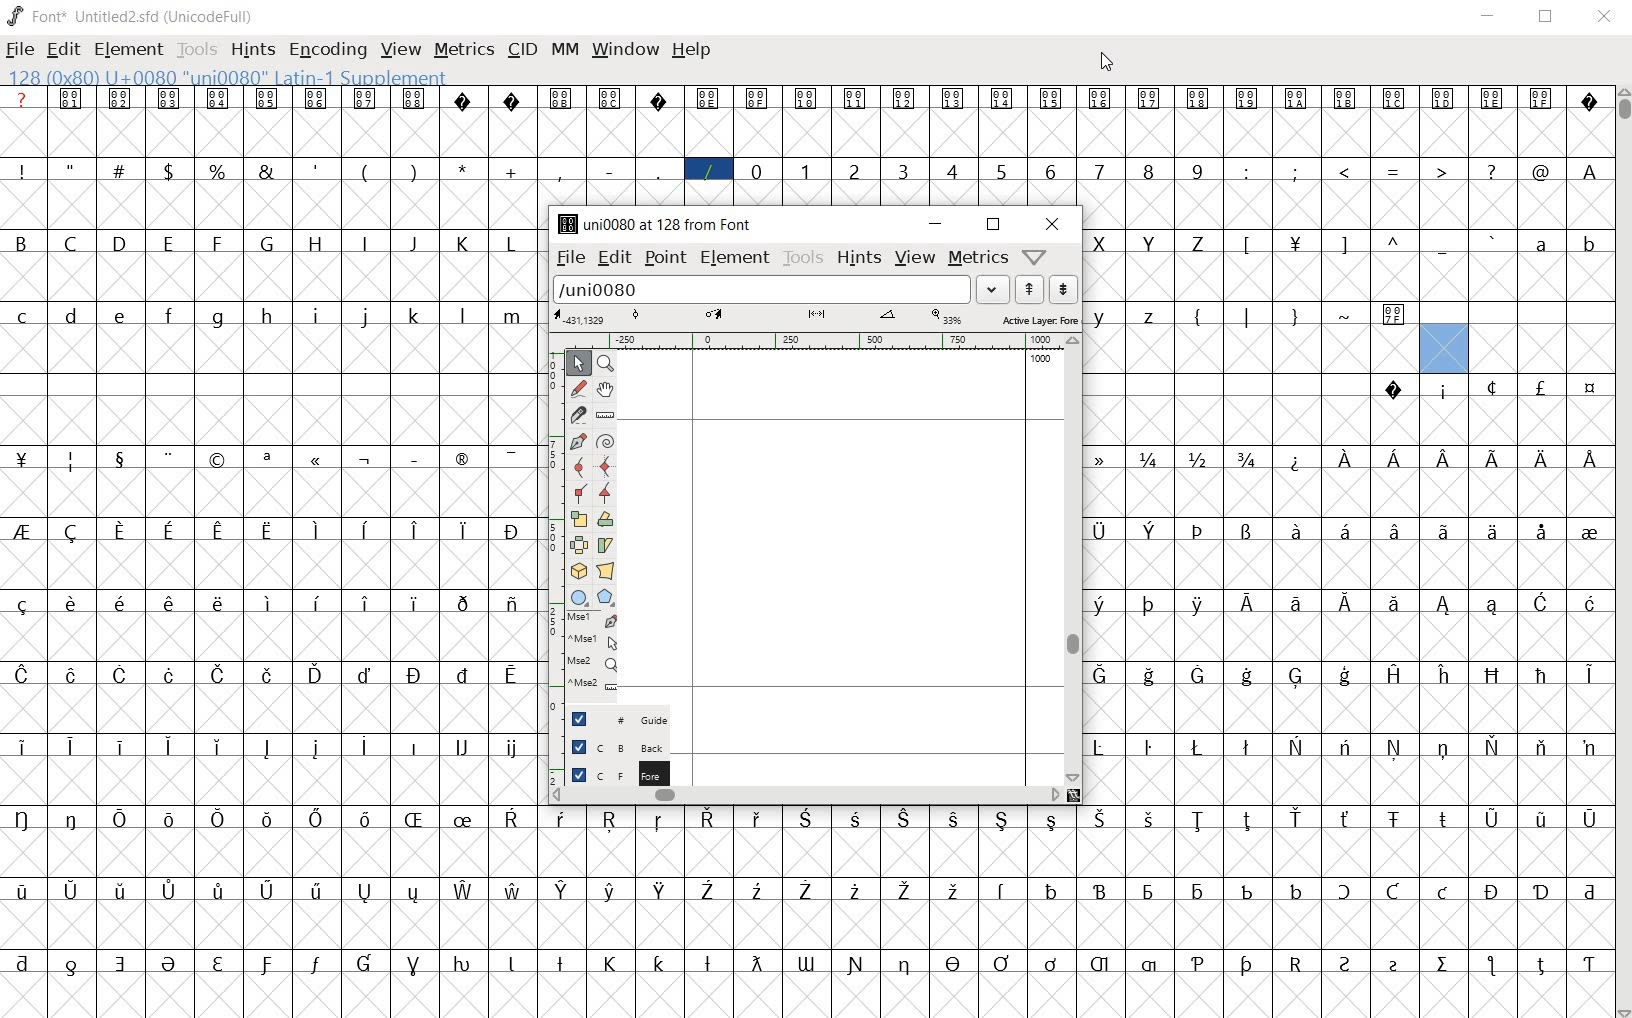 This screenshot has width=1632, height=1018. Describe the element at coordinates (413, 819) in the screenshot. I see `glyph` at that location.